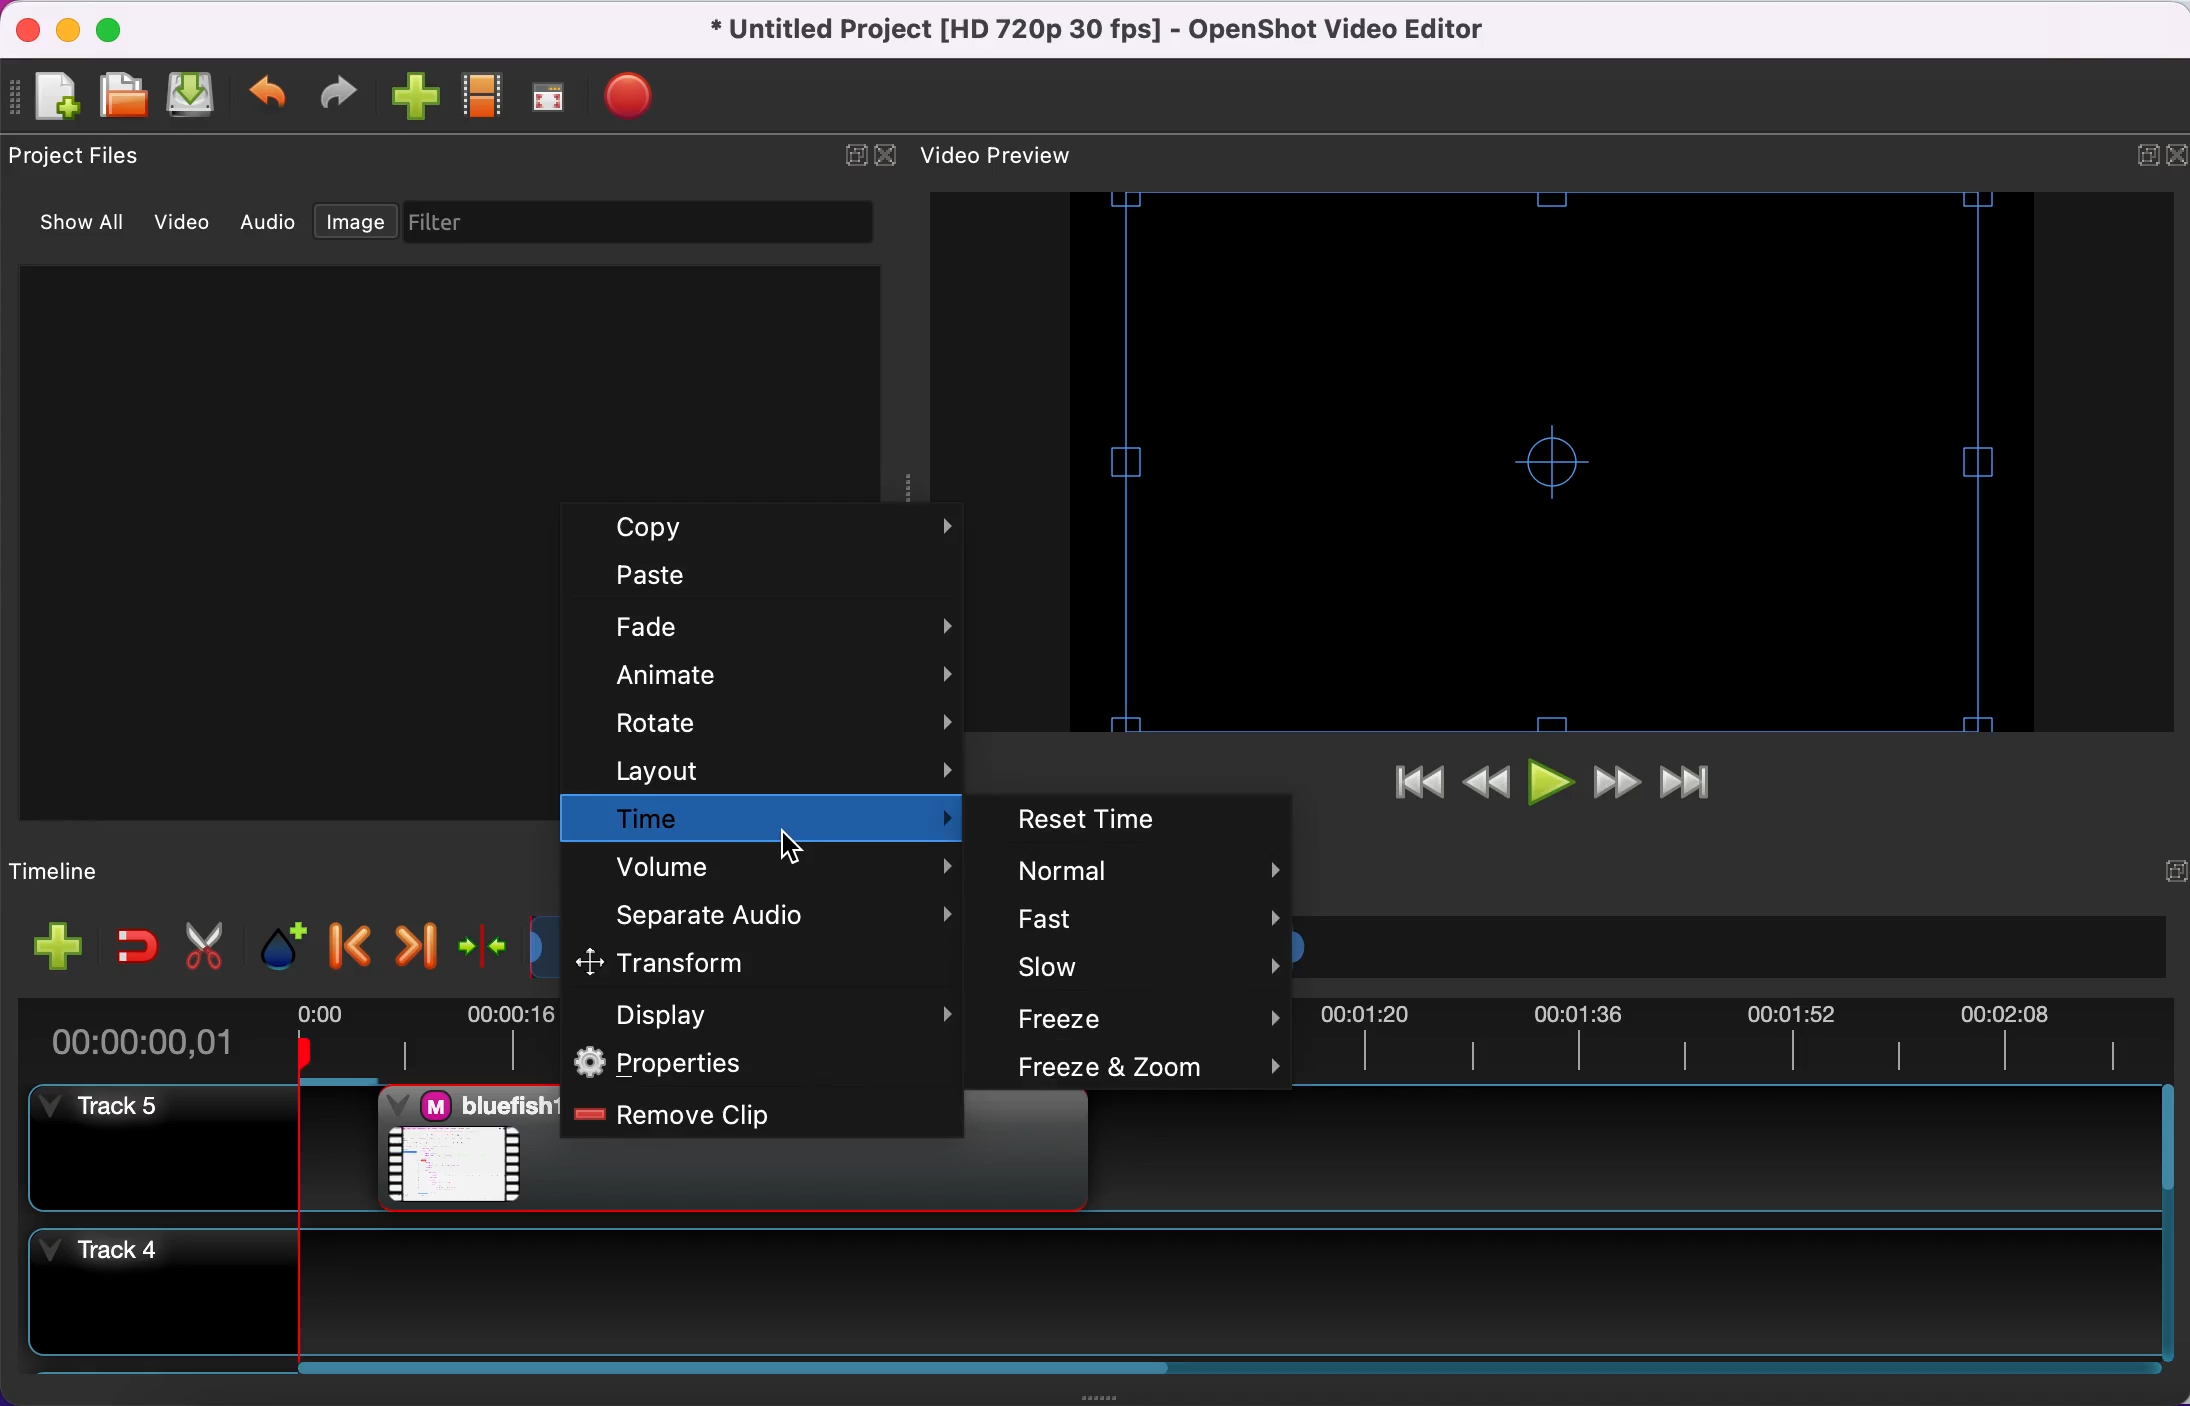 This screenshot has height=1406, width=2190. What do you see at coordinates (204, 945) in the screenshot?
I see `cut` at bounding box center [204, 945].